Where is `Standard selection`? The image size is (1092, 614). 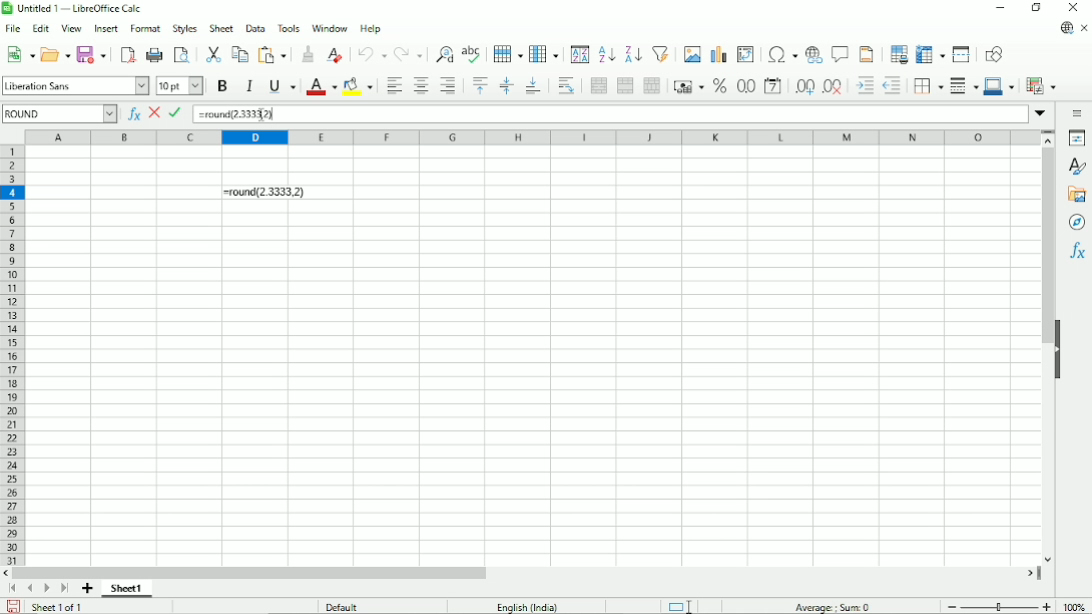
Standard selection is located at coordinates (681, 605).